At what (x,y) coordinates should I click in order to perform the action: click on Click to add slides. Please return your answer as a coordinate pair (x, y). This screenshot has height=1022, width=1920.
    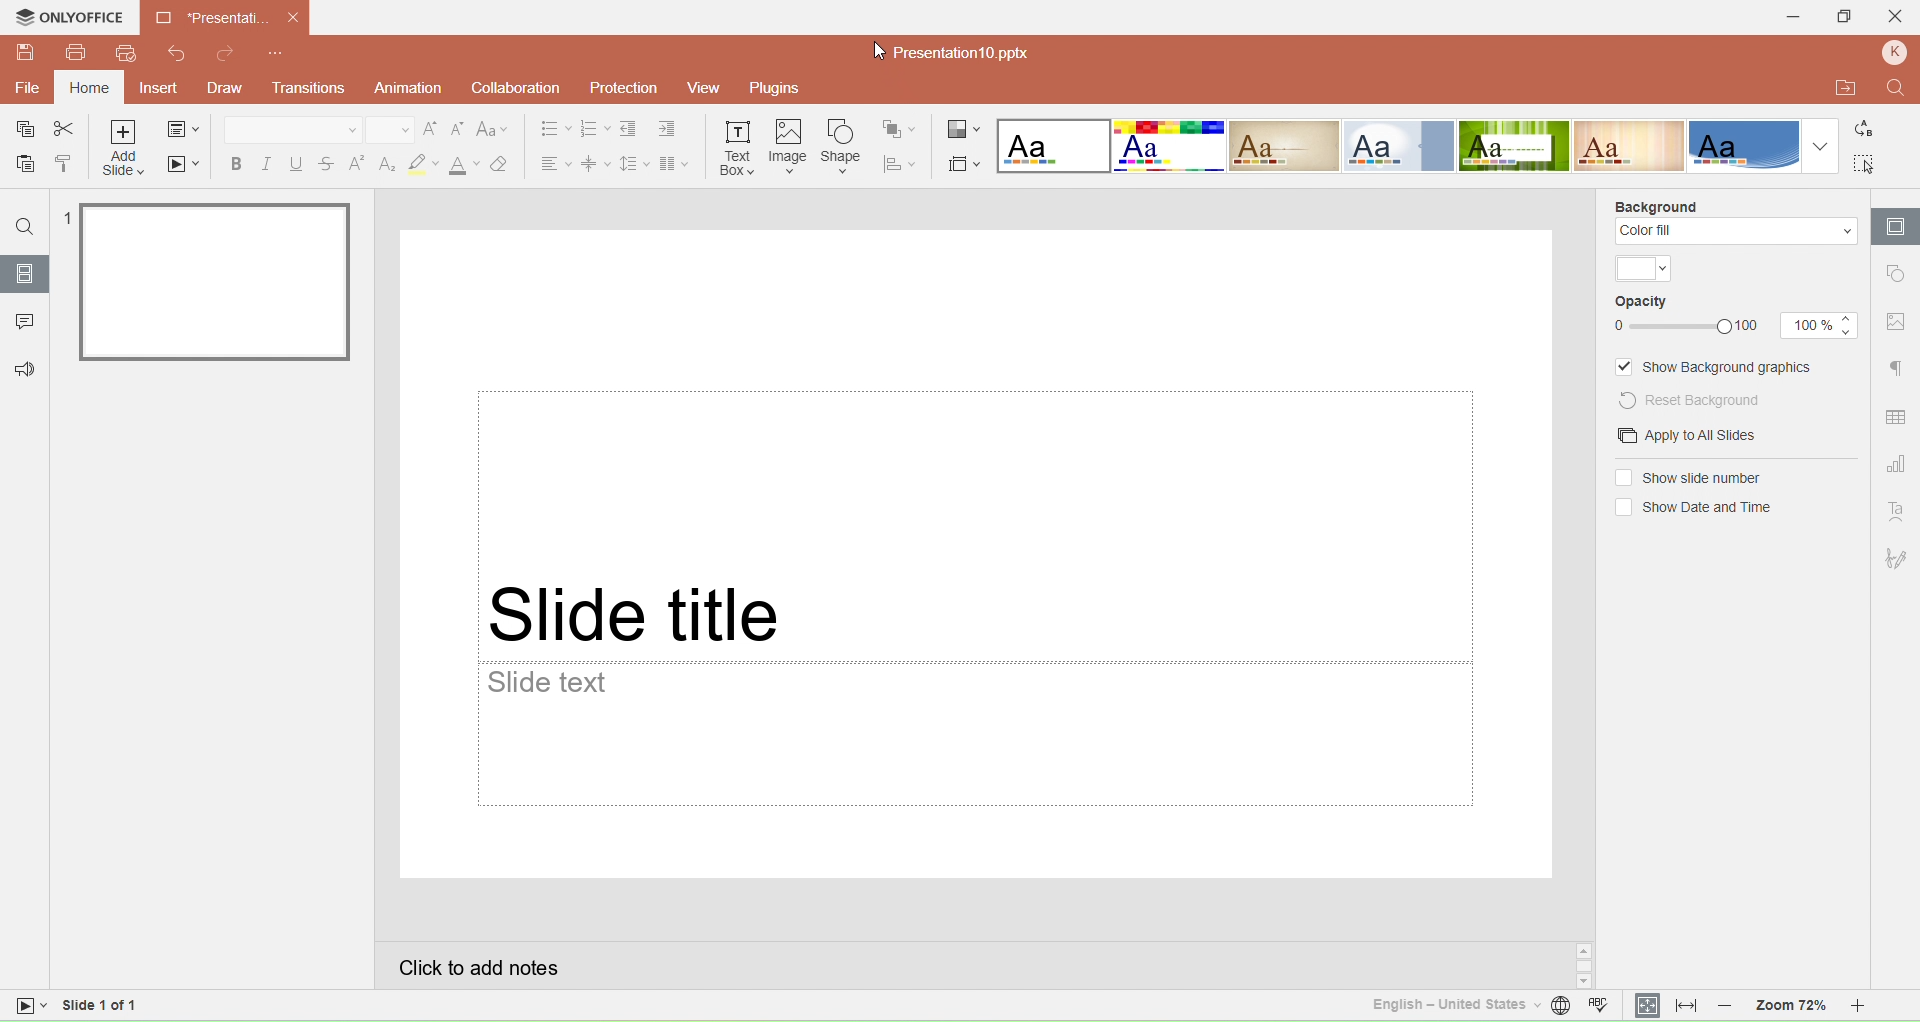
    Looking at the image, I should click on (969, 964).